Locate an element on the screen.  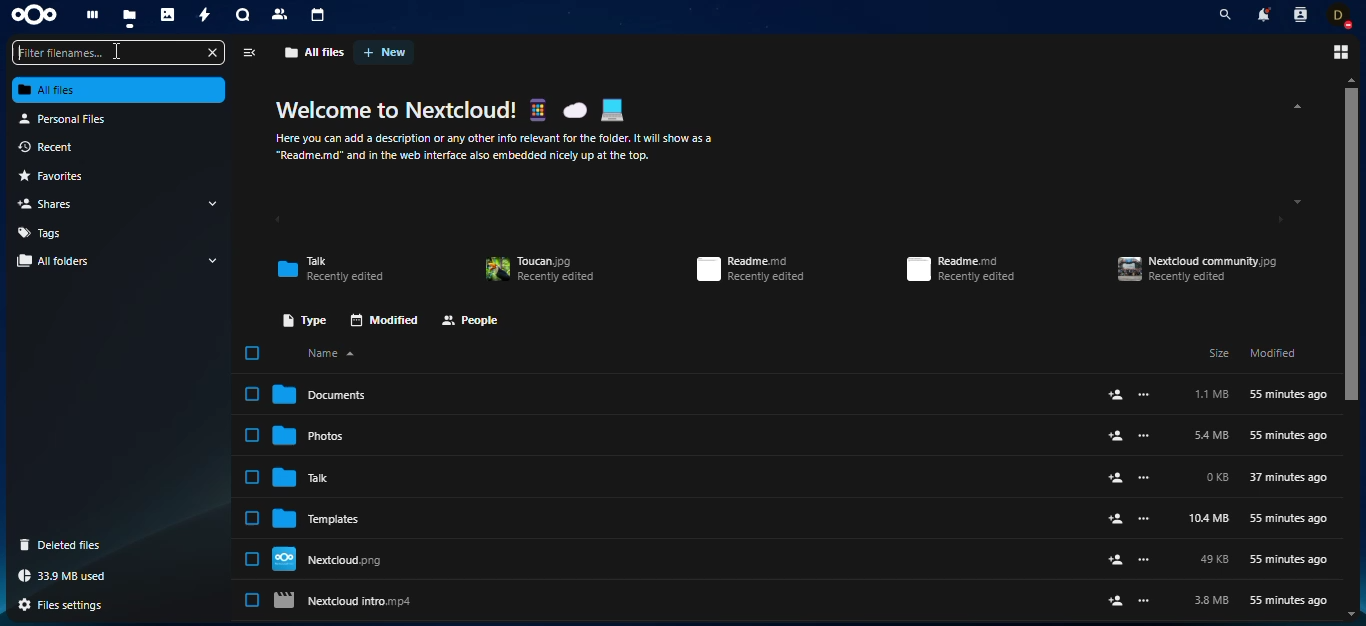
personal files is located at coordinates (69, 118).